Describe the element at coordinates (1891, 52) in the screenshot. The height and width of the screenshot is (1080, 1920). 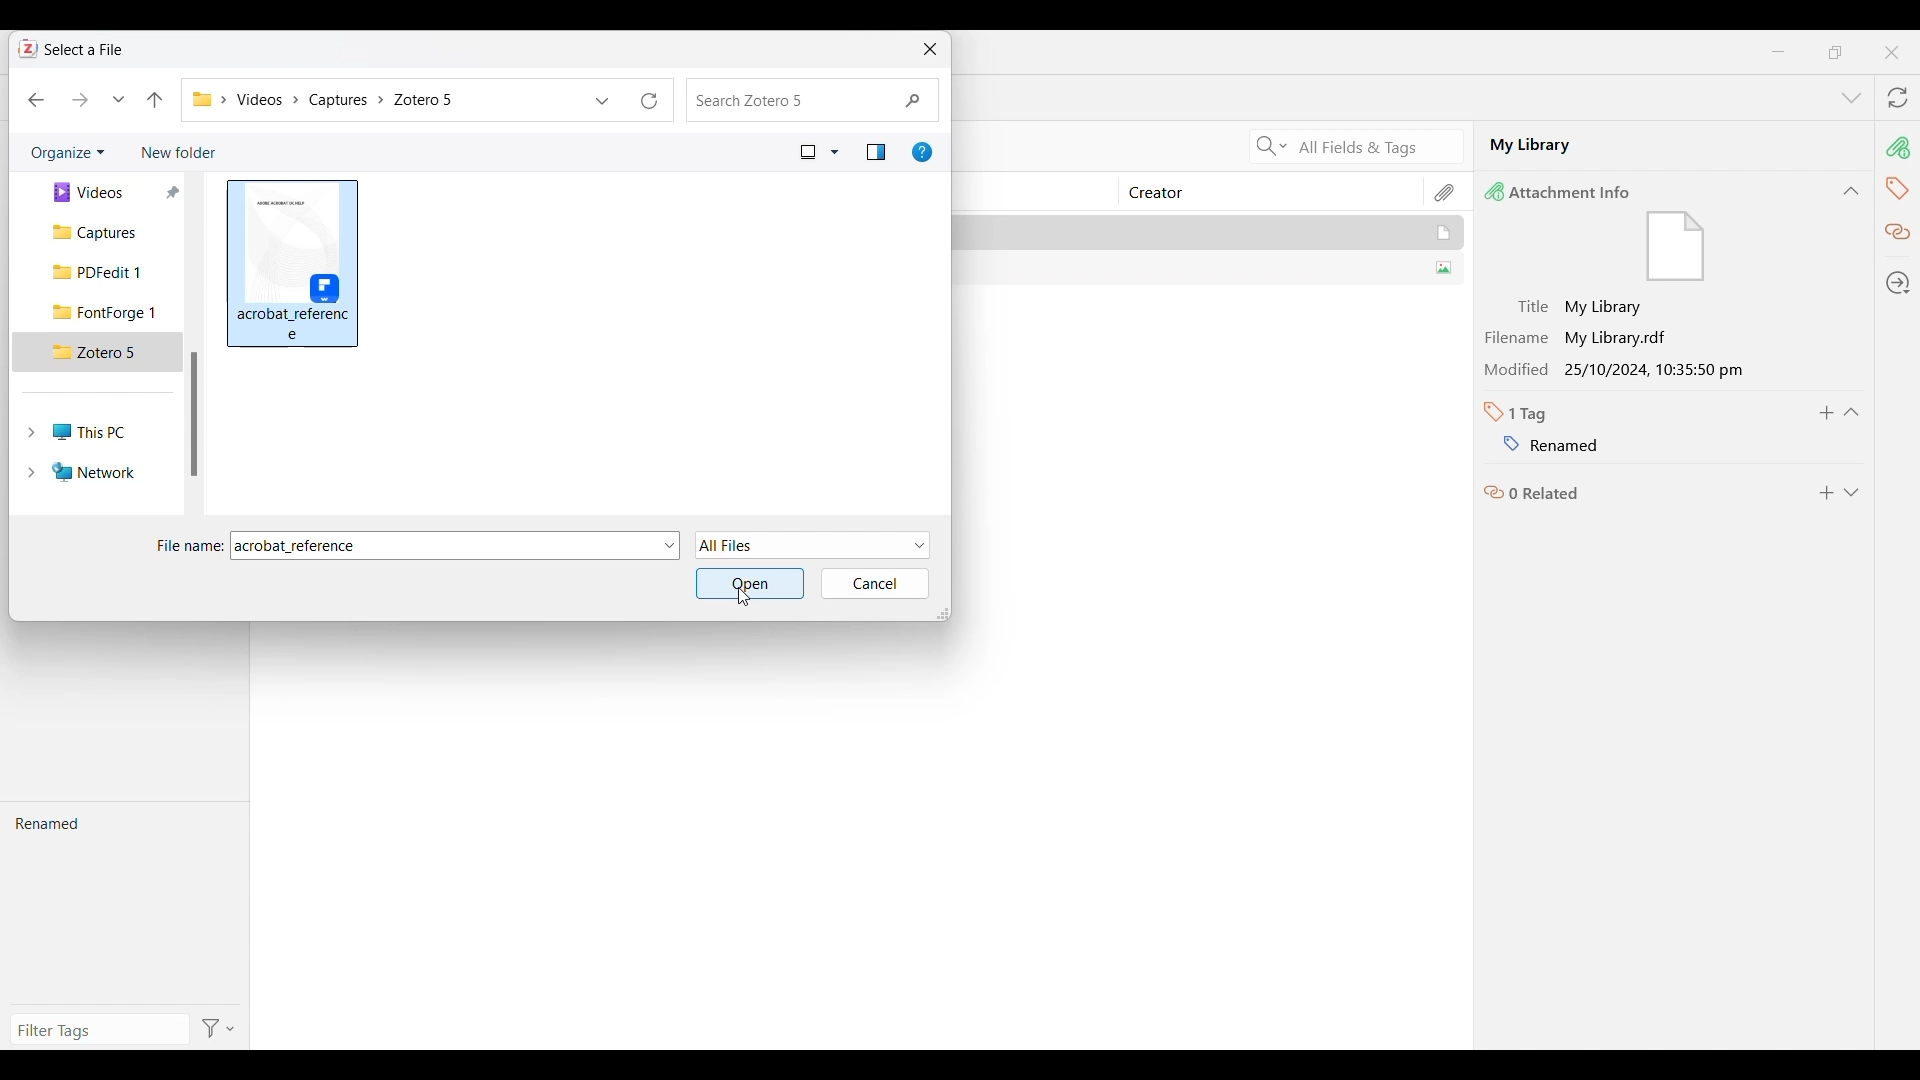
I see `Close interface` at that location.